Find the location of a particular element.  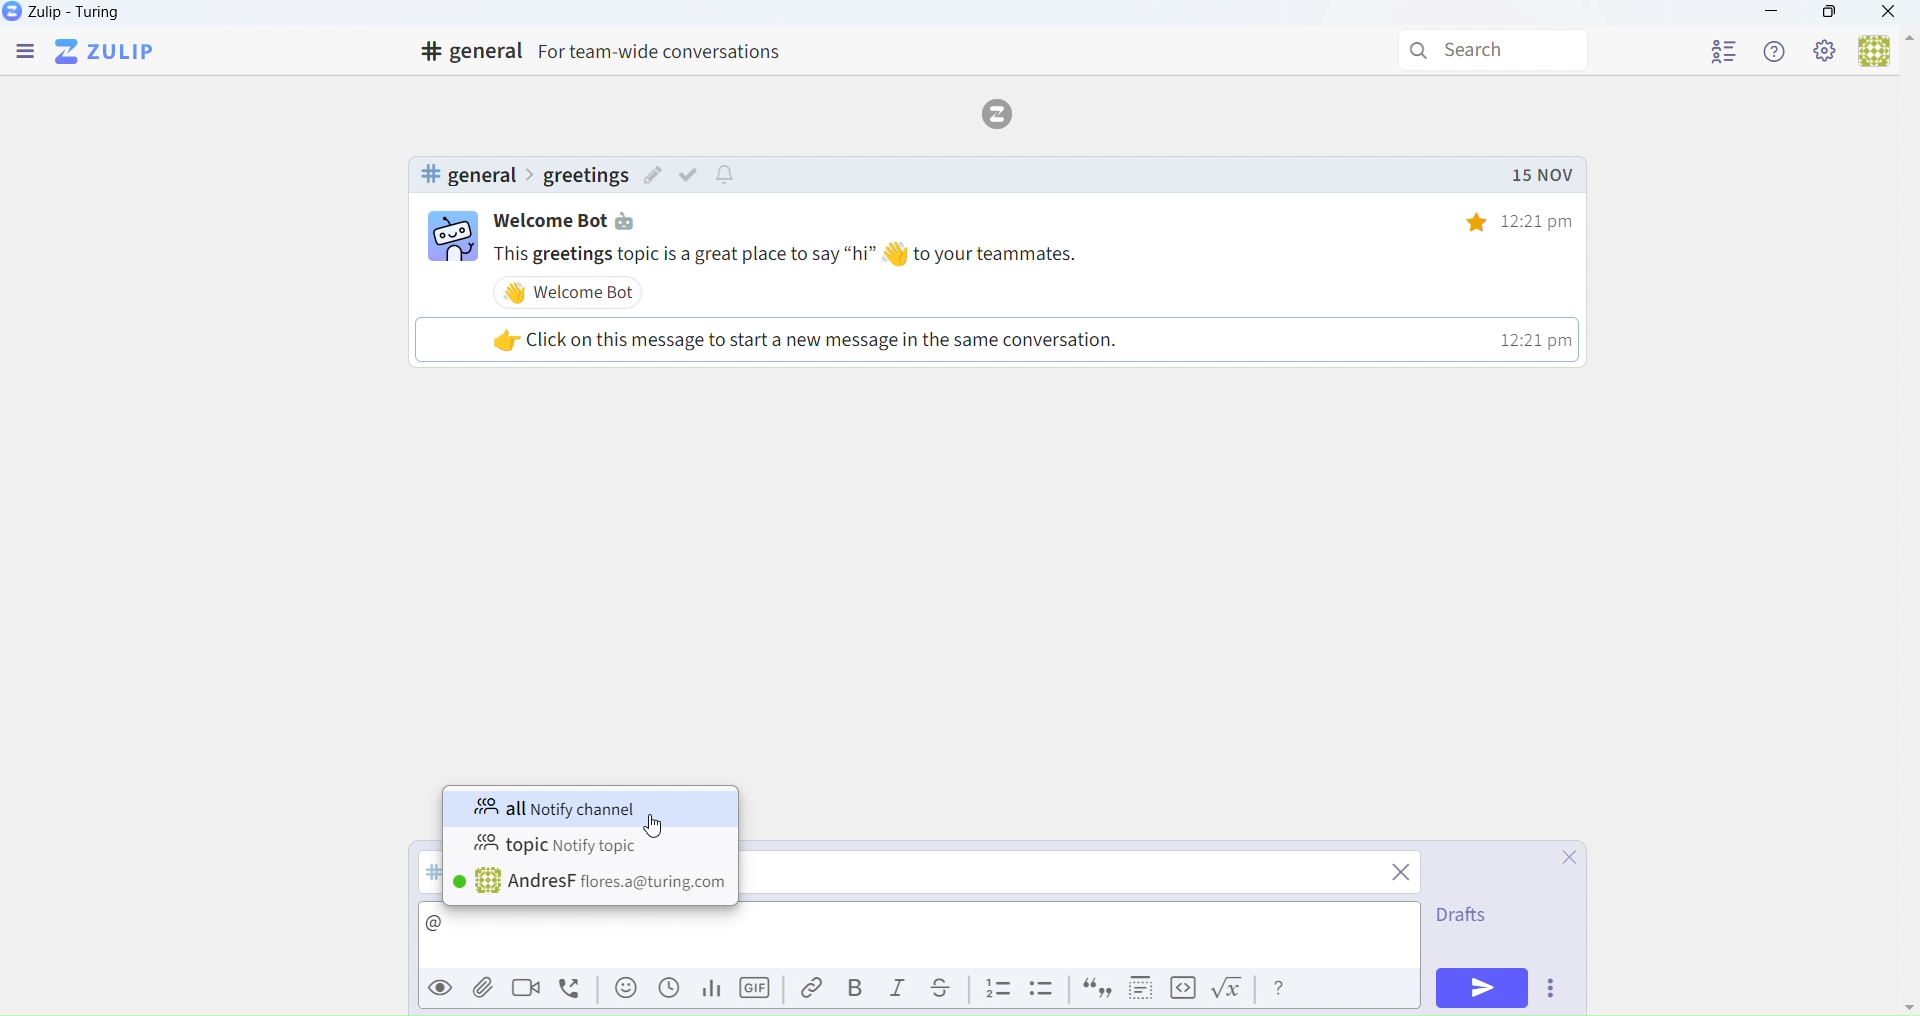

Snipet is located at coordinates (1044, 992).